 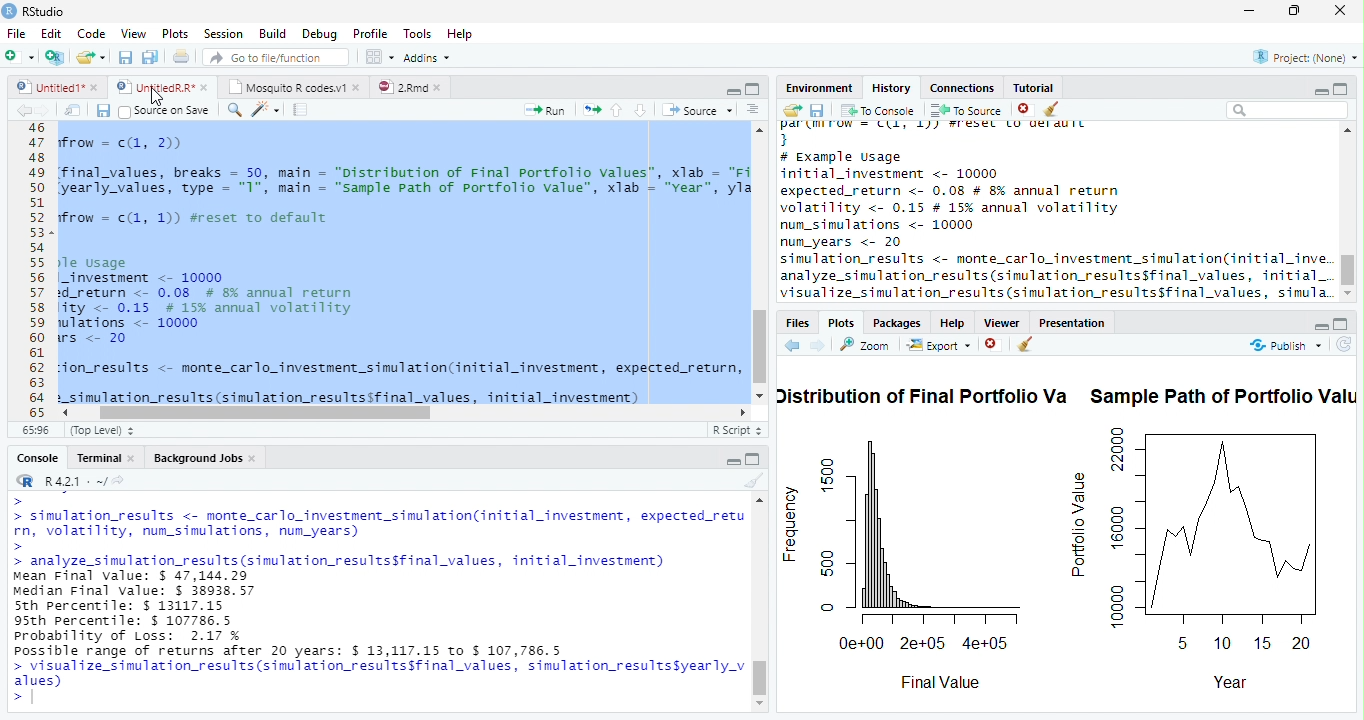 What do you see at coordinates (266, 110) in the screenshot?
I see `Code Tools` at bounding box center [266, 110].